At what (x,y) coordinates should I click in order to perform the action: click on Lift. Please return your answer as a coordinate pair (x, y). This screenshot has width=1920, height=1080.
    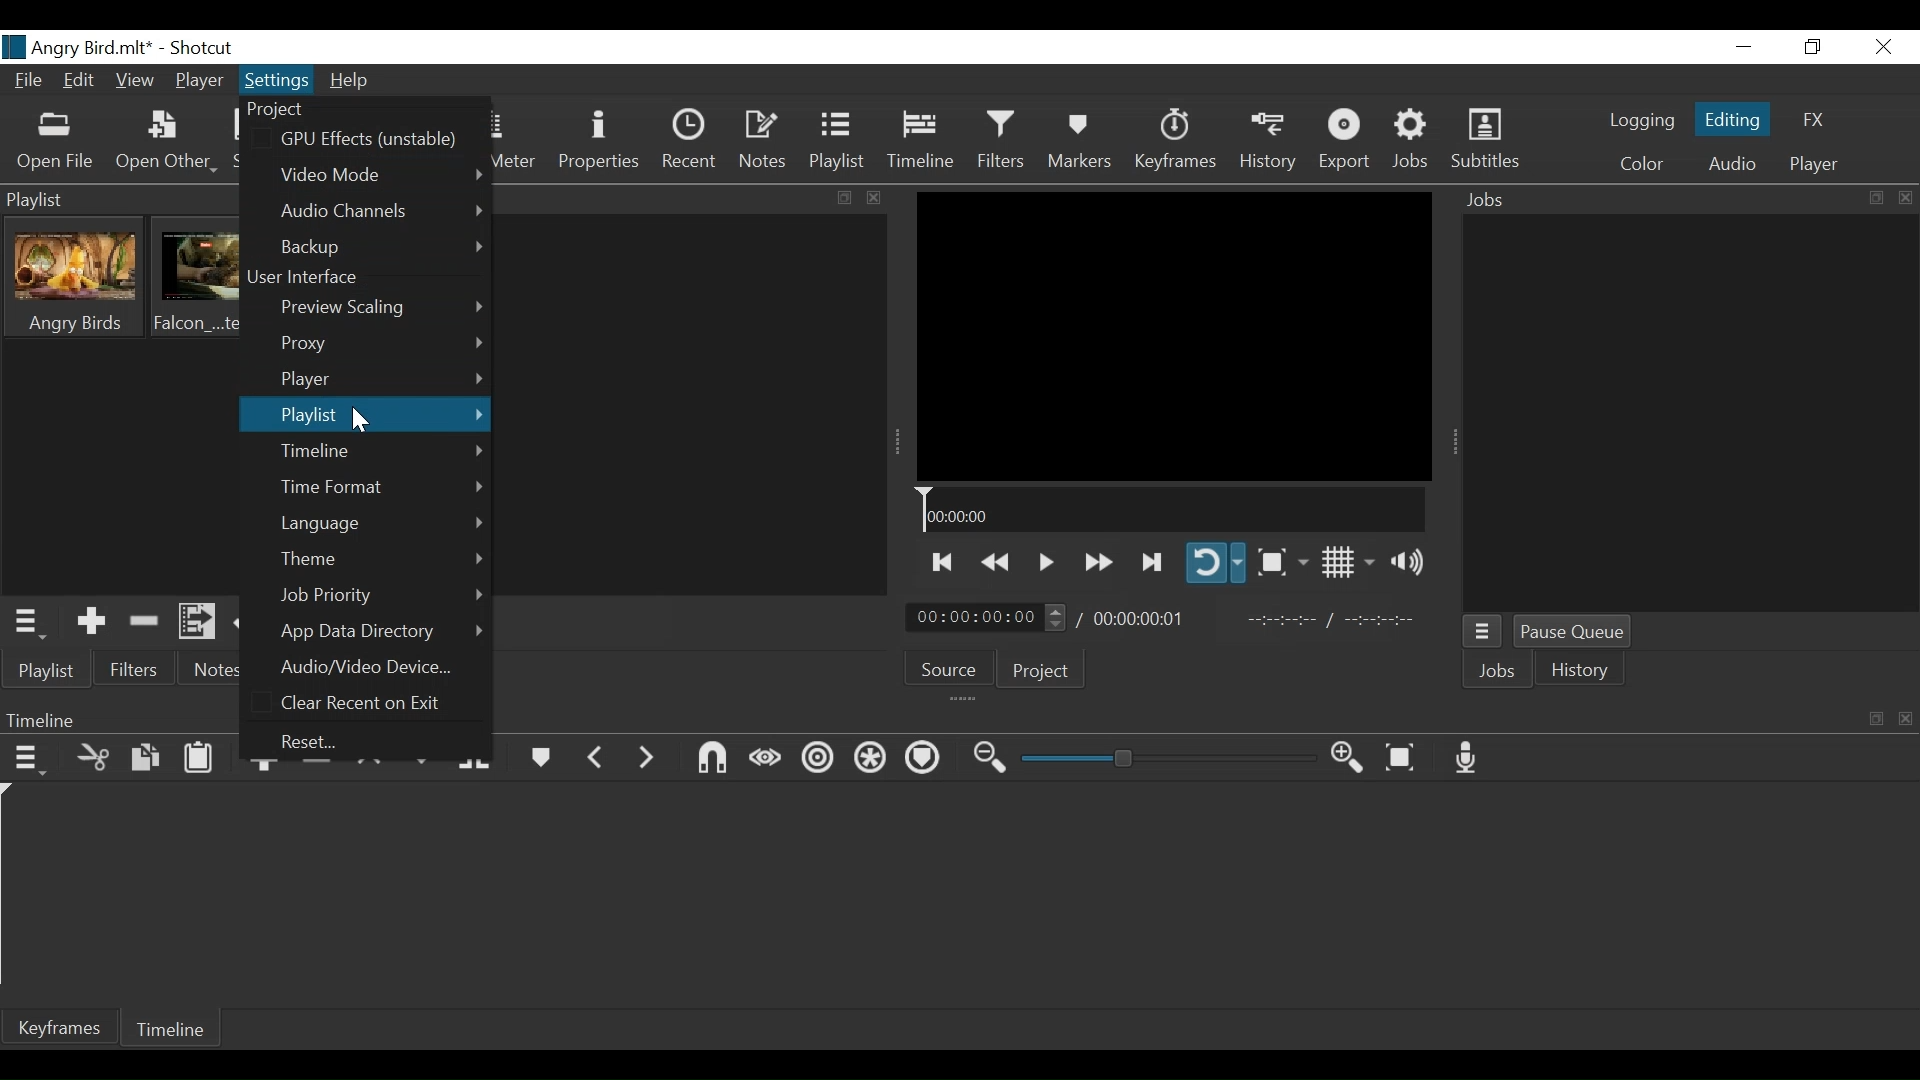
    Looking at the image, I should click on (373, 769).